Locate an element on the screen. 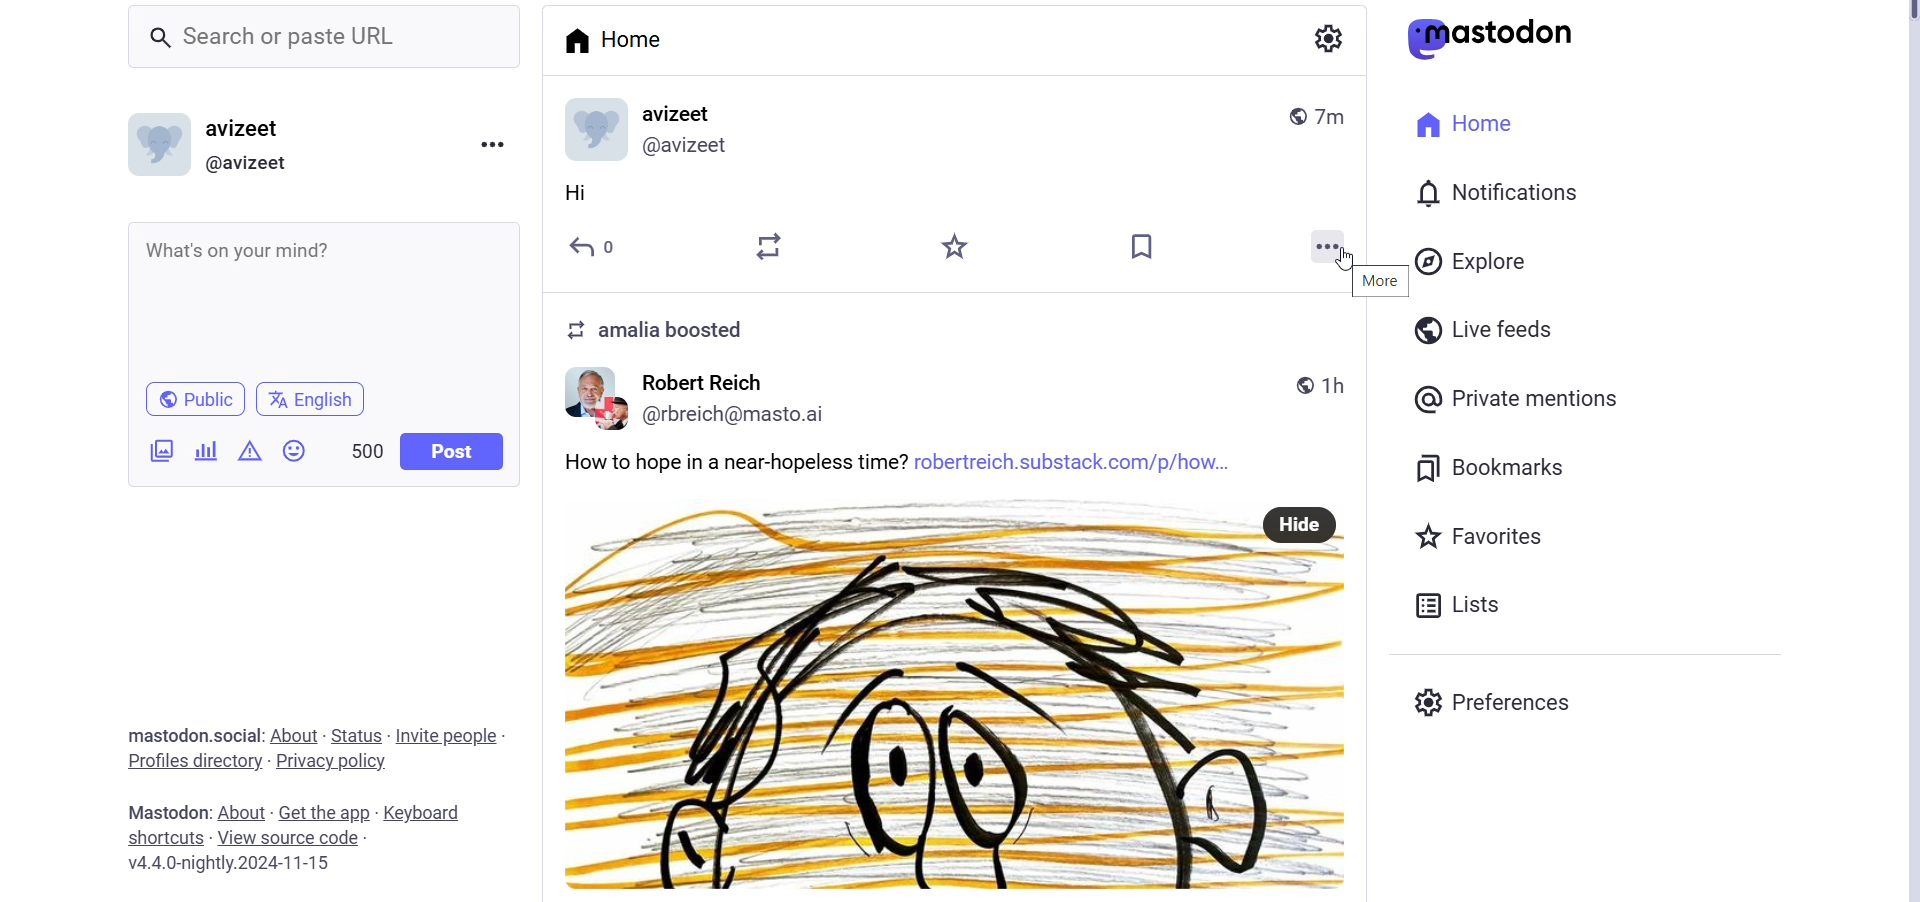 This screenshot has width=1920, height=902. Text is located at coordinates (683, 332).